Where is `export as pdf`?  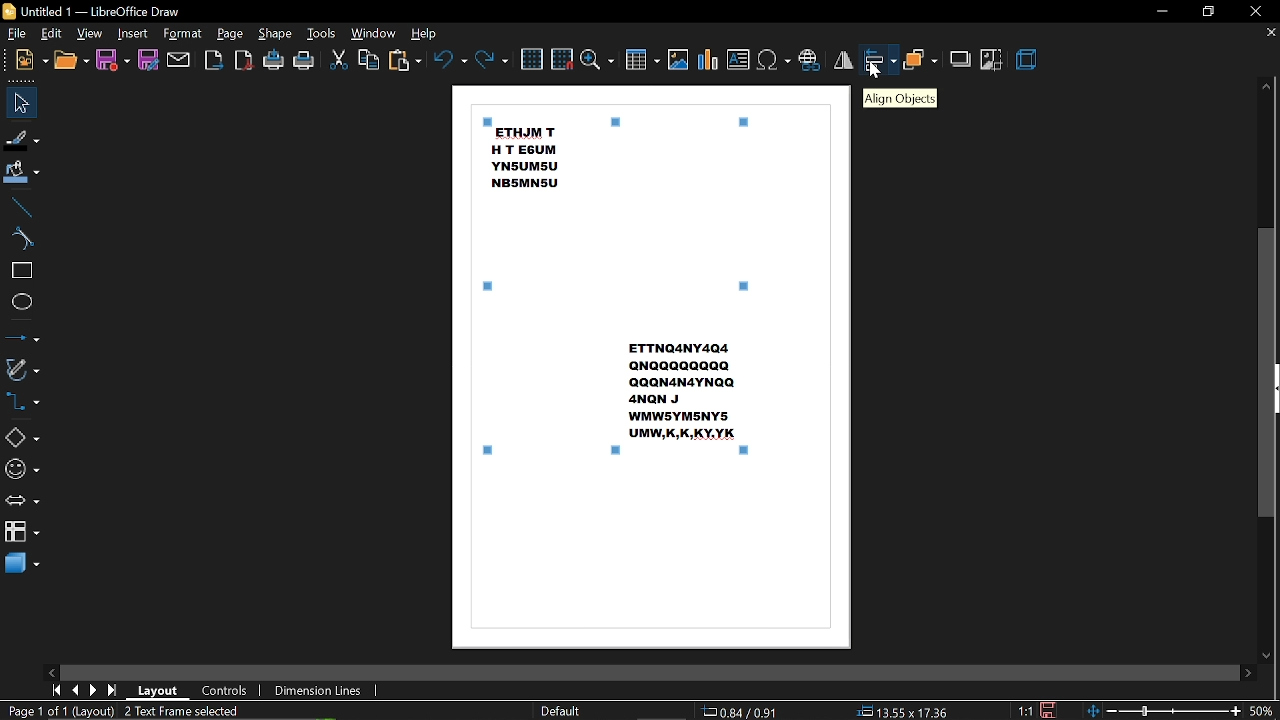
export as pdf is located at coordinates (243, 62).